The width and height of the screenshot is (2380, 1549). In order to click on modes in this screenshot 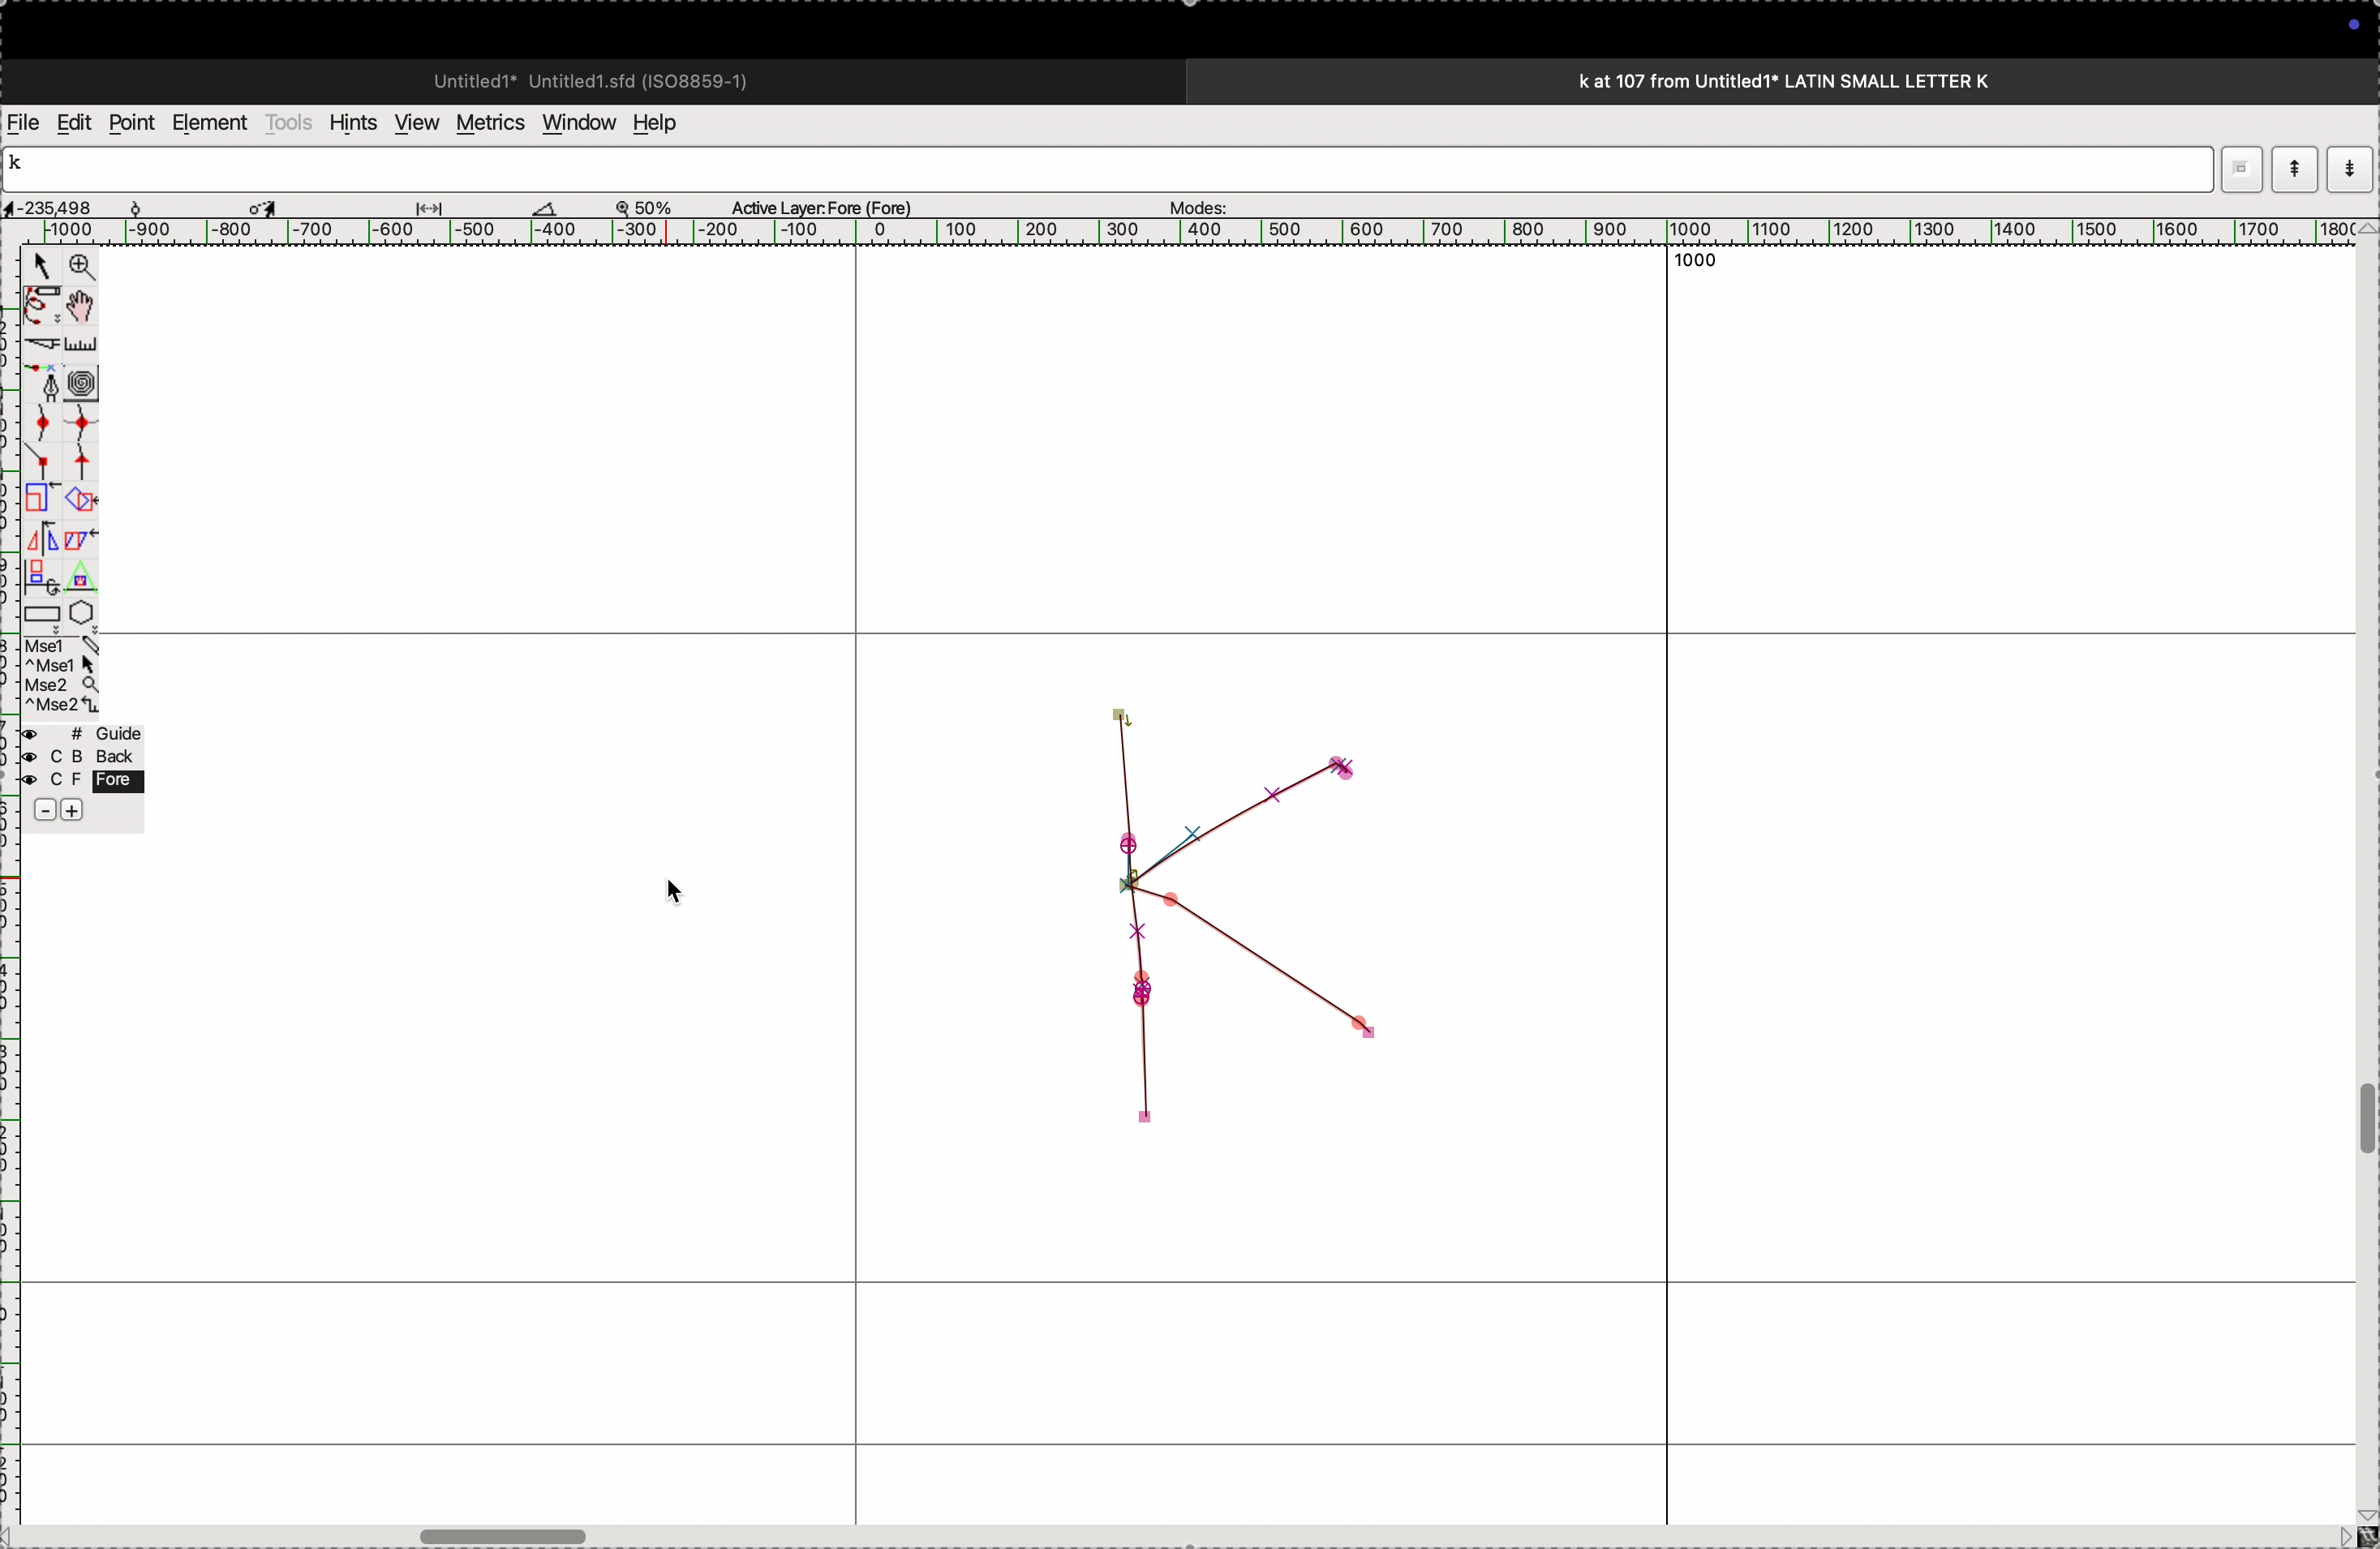, I will do `click(1192, 202)`.